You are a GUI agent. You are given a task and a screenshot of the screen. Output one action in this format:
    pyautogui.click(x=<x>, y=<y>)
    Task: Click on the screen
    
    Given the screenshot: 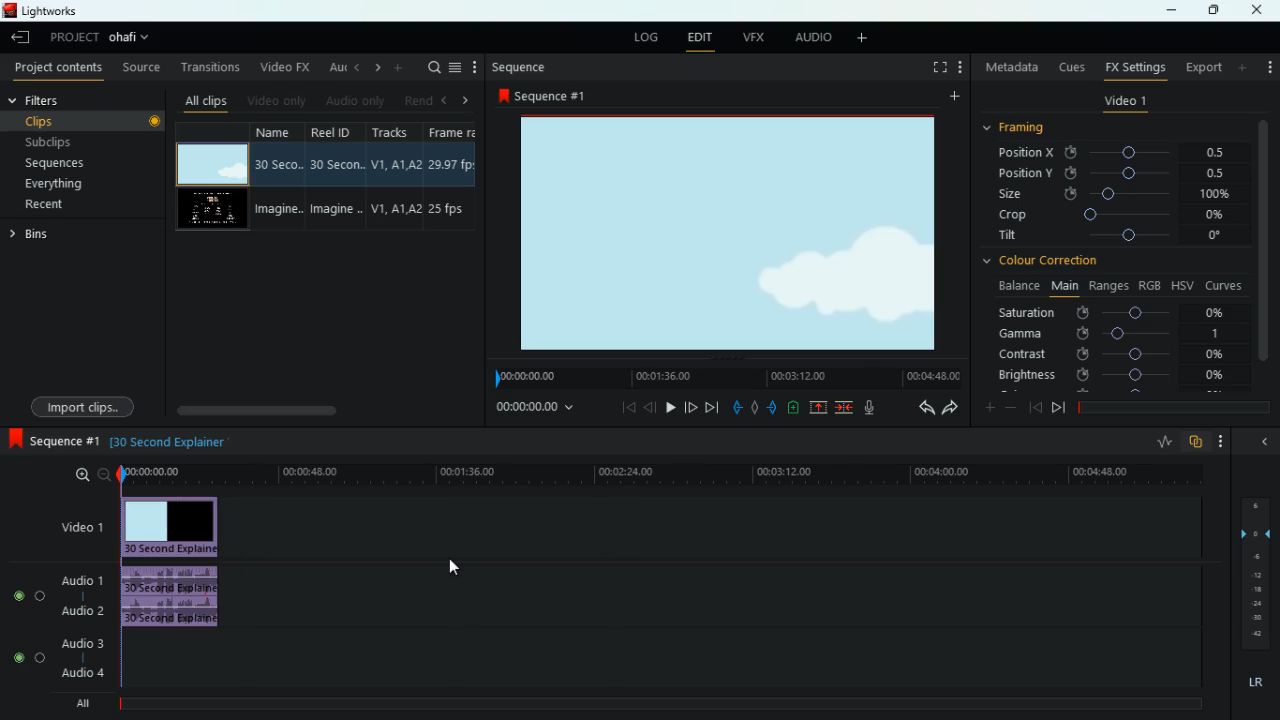 What is the action you would take?
    pyautogui.click(x=211, y=164)
    